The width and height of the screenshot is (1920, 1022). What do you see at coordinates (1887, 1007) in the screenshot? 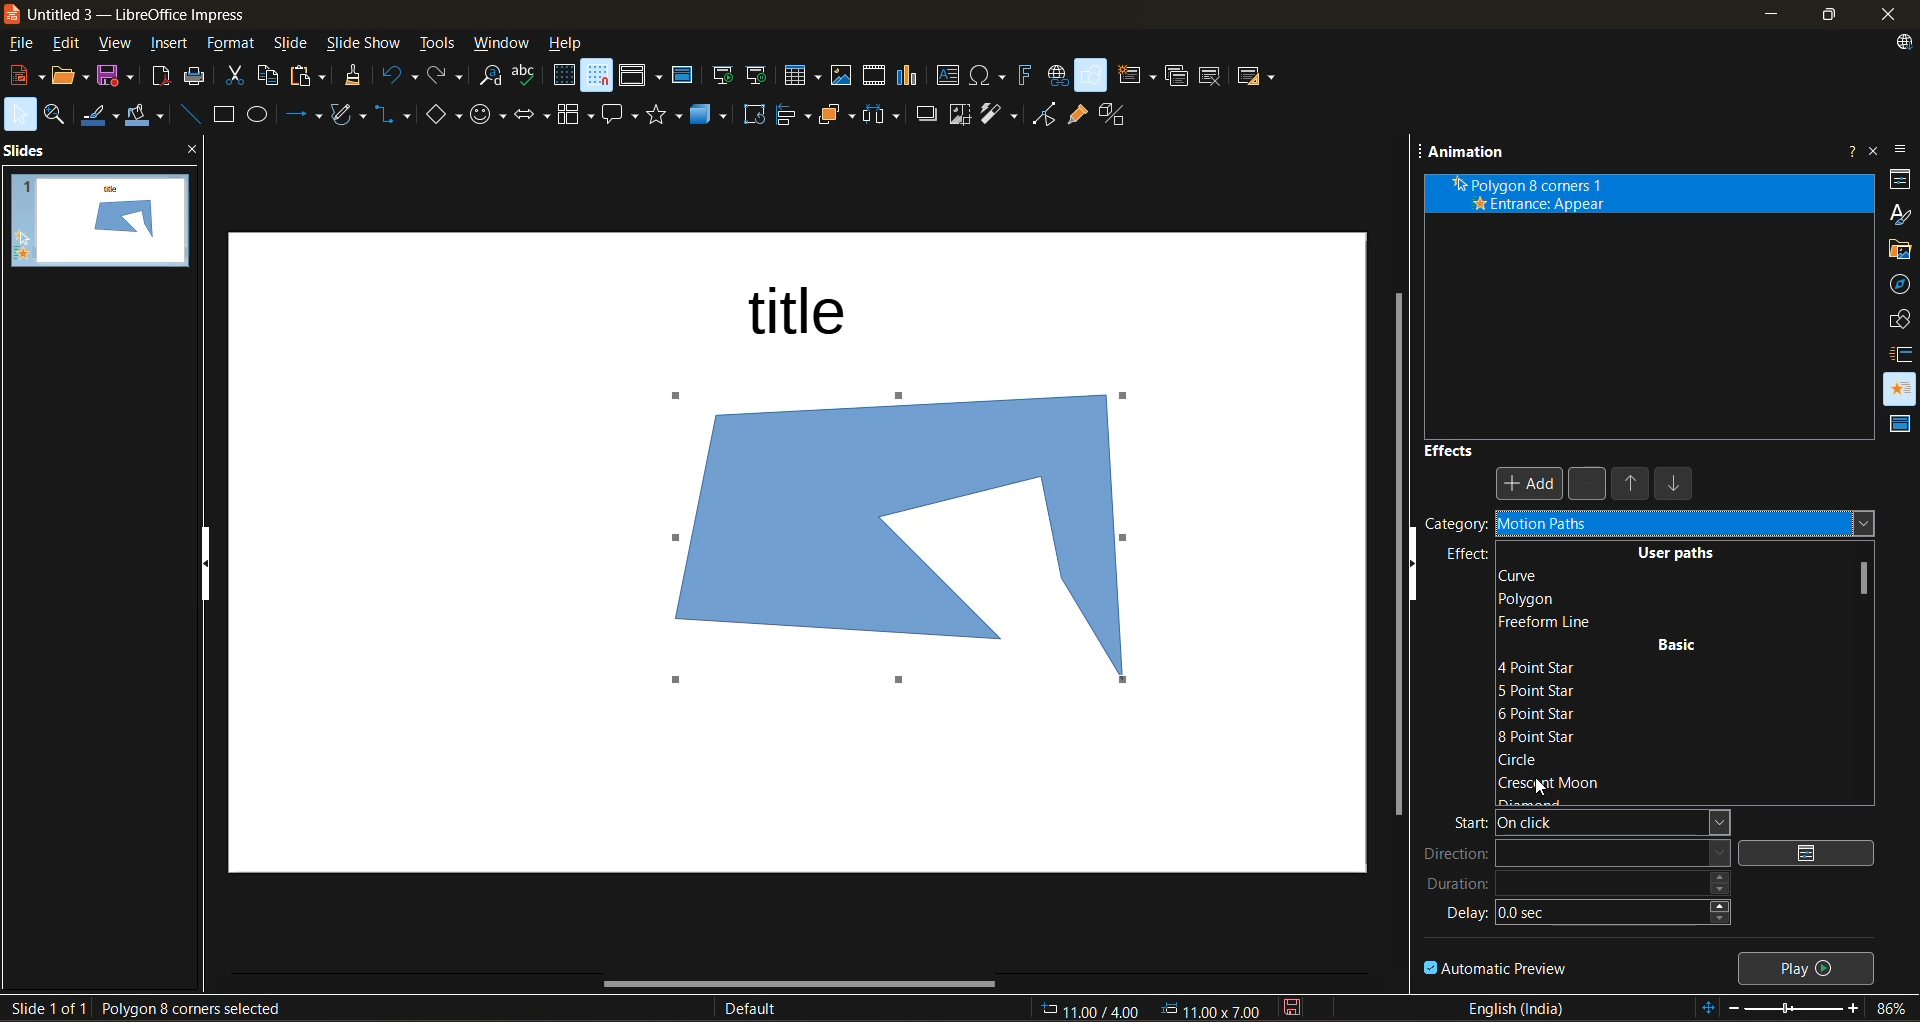
I see `zoom factor` at bounding box center [1887, 1007].